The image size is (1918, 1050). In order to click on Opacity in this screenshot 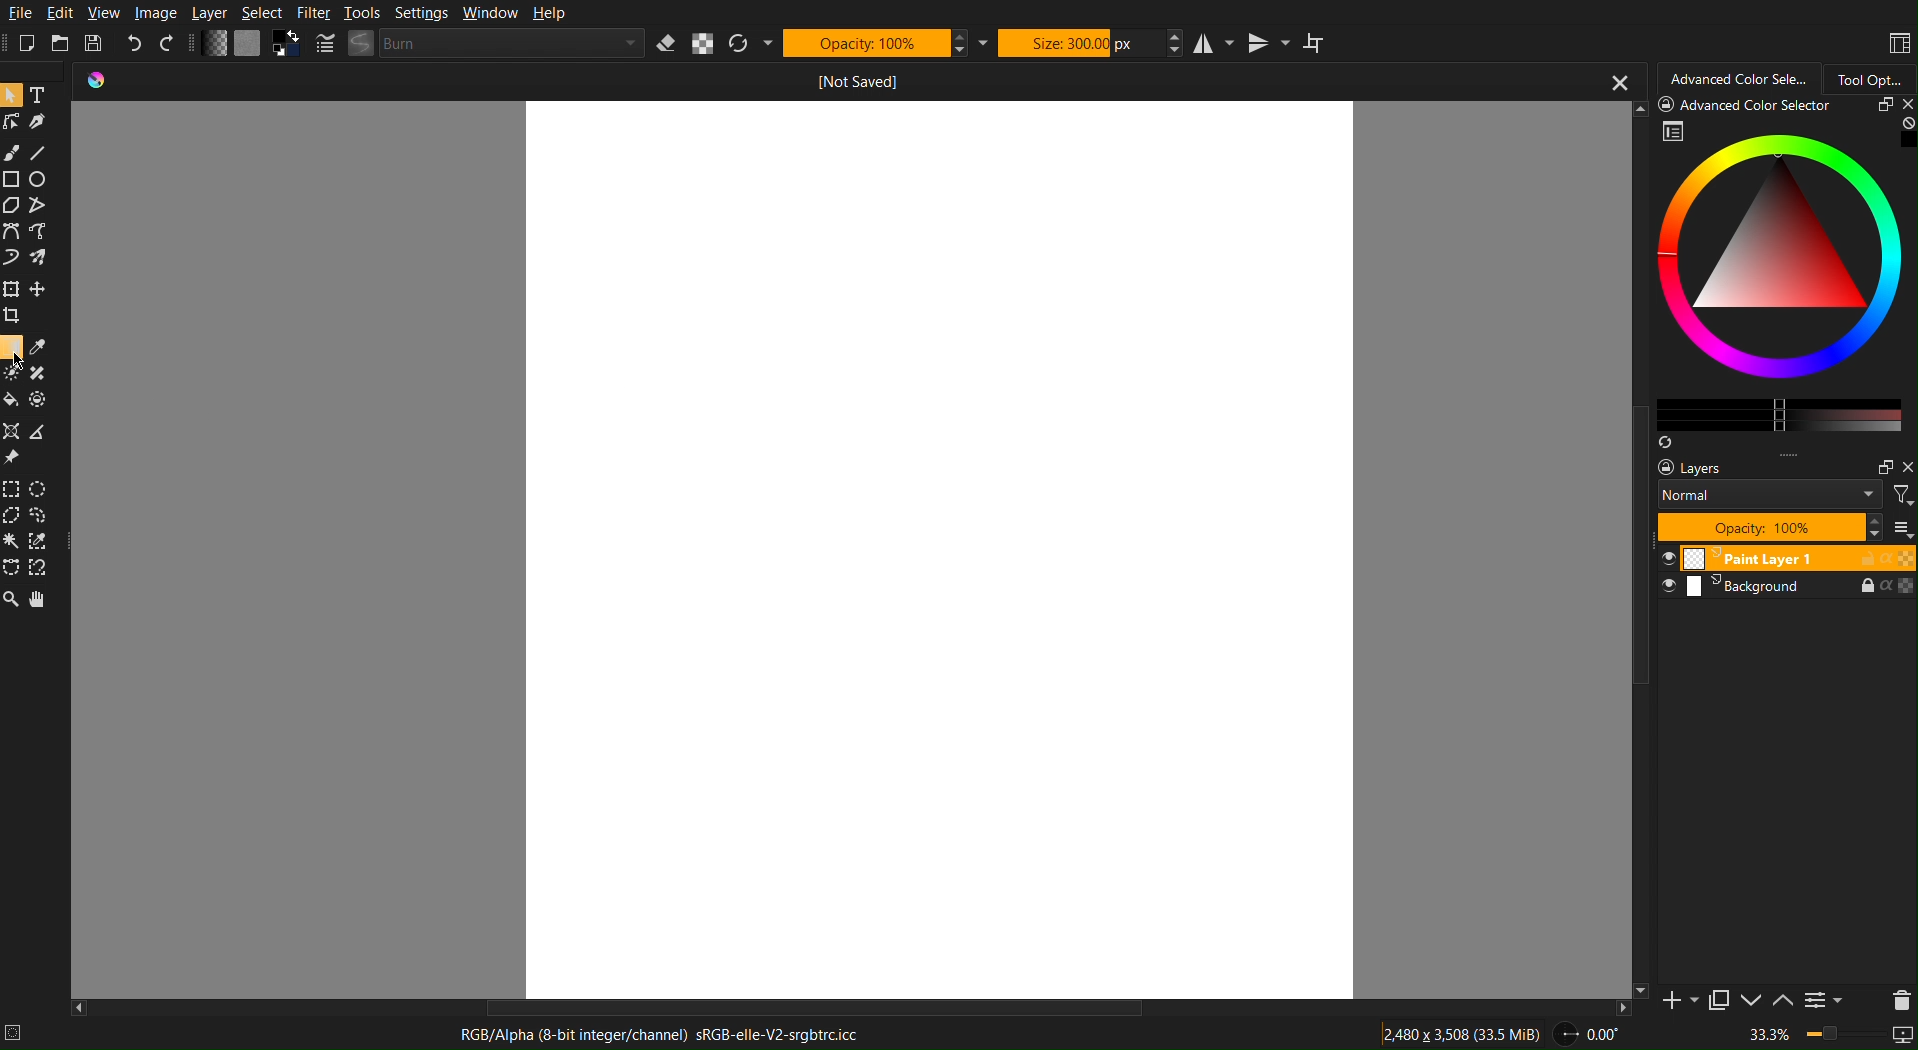, I will do `click(874, 42)`.